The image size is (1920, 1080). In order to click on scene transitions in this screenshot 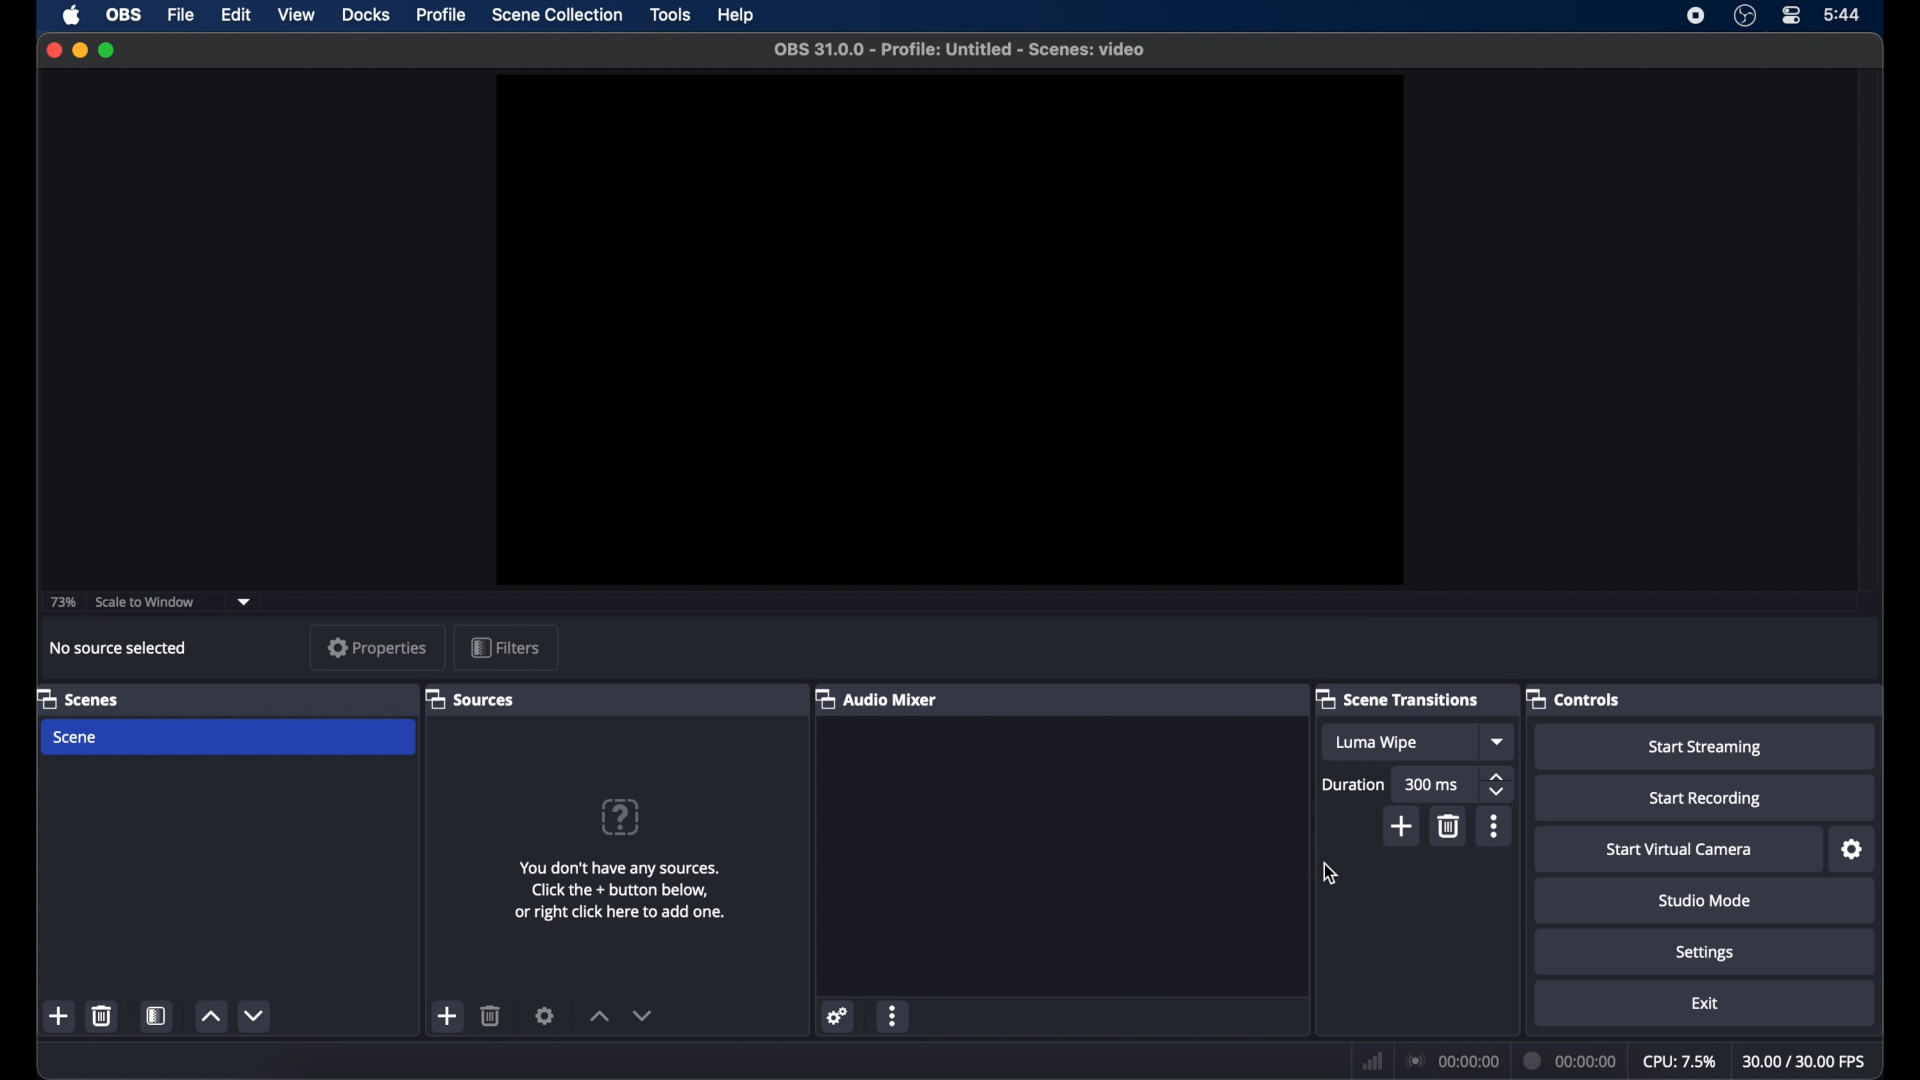, I will do `click(1397, 699)`.